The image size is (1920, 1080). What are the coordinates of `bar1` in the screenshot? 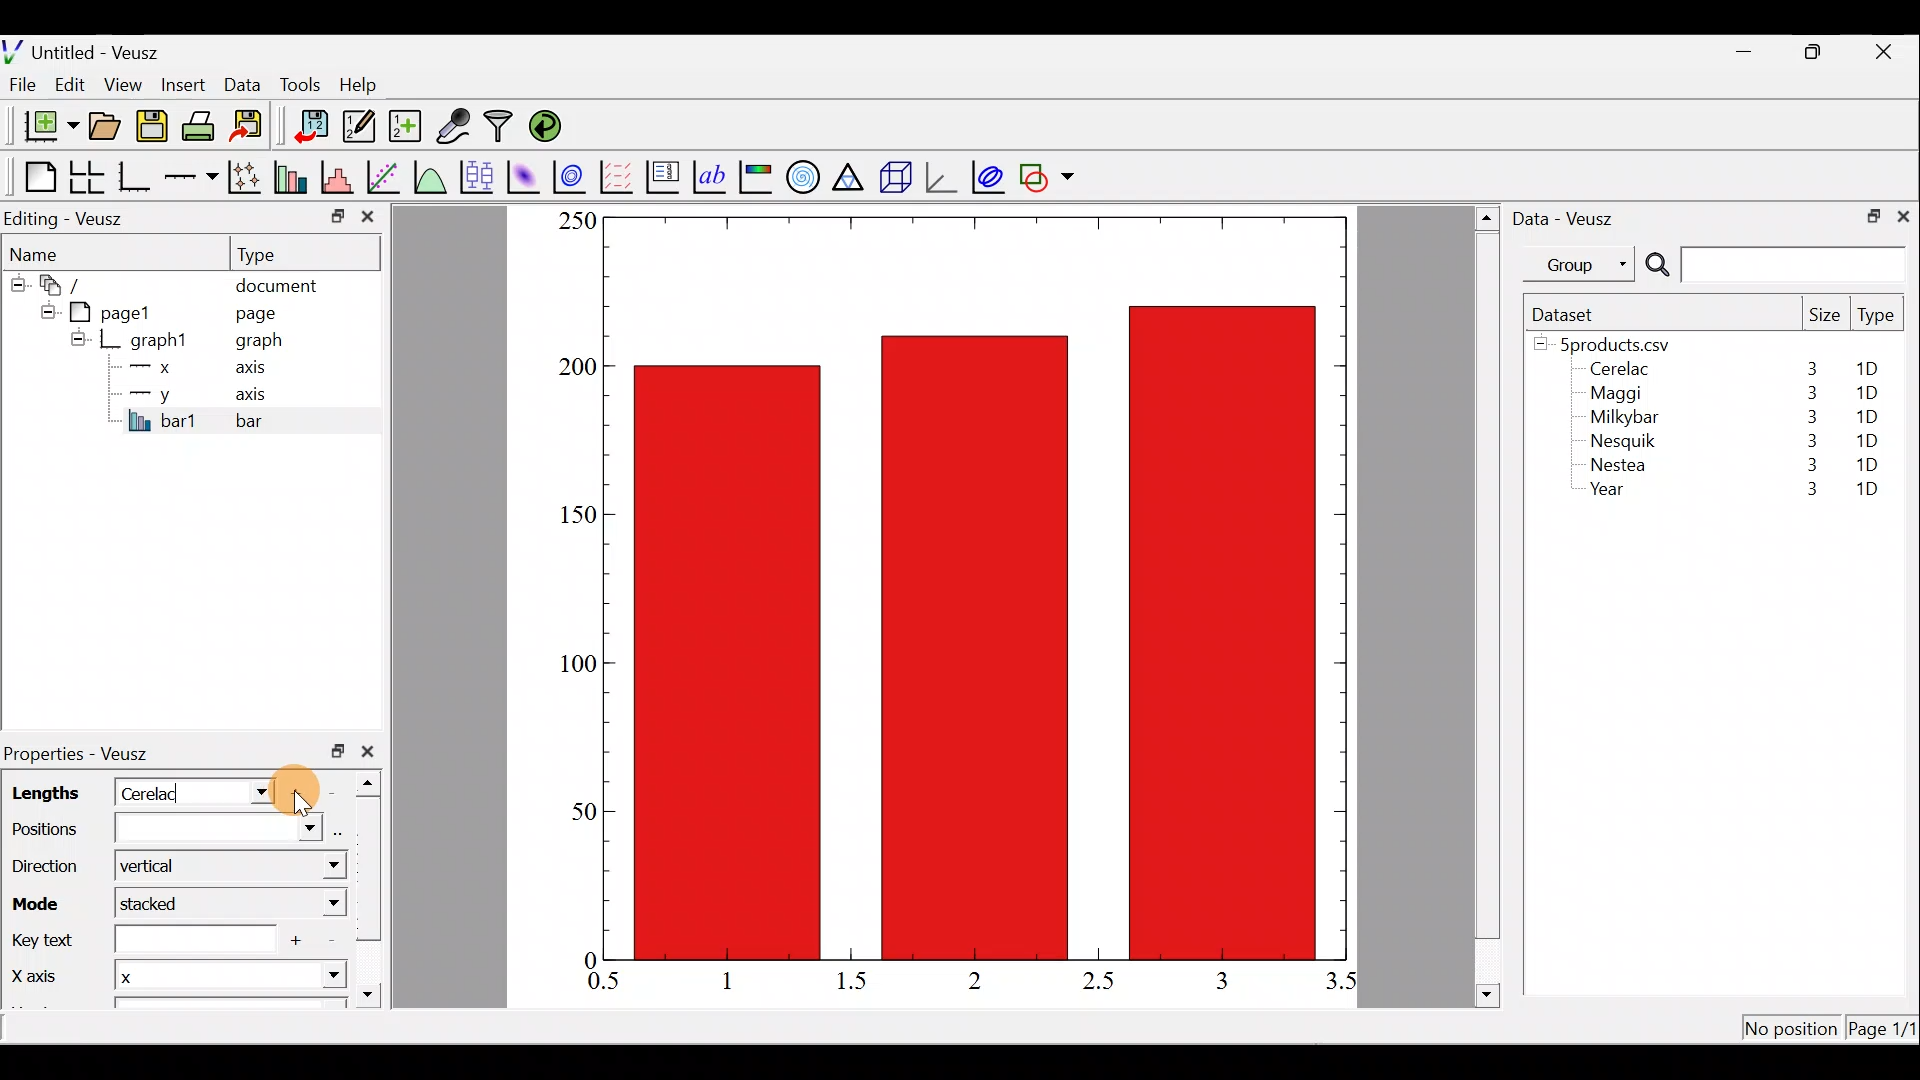 It's located at (163, 420).